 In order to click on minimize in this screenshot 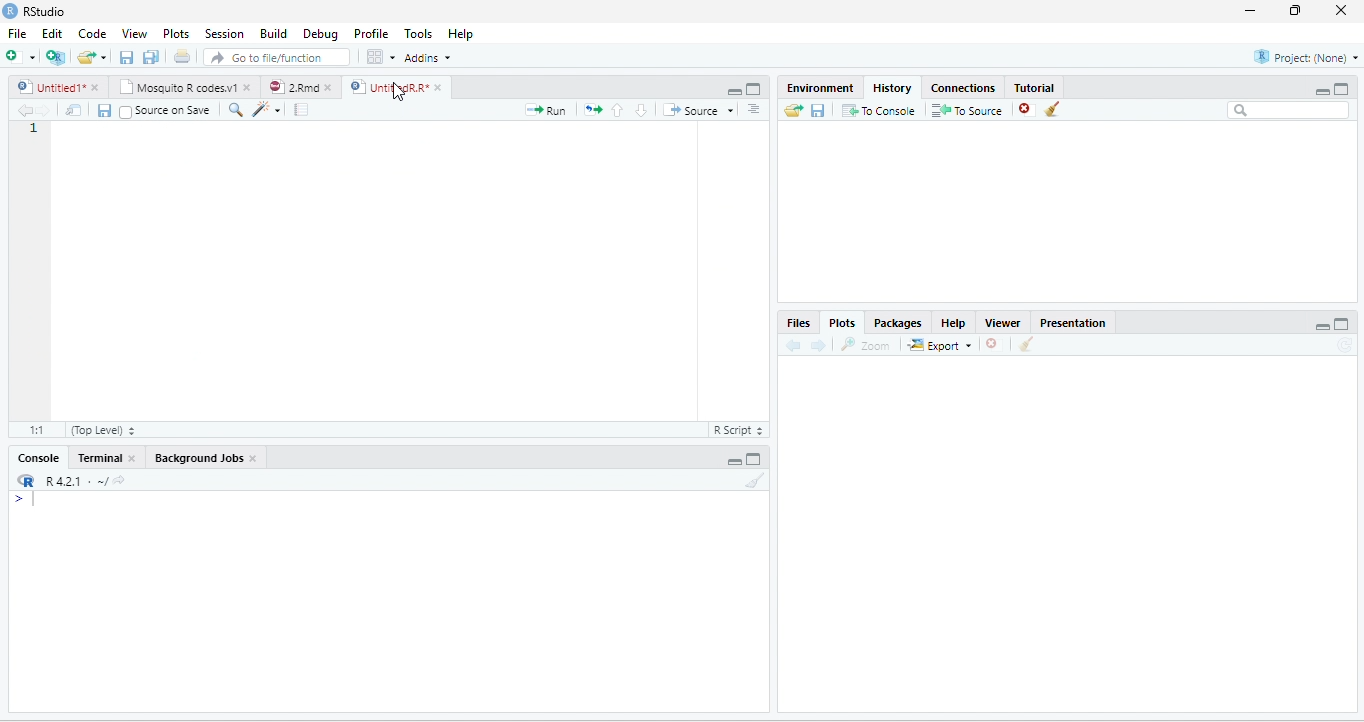, I will do `click(1251, 11)`.